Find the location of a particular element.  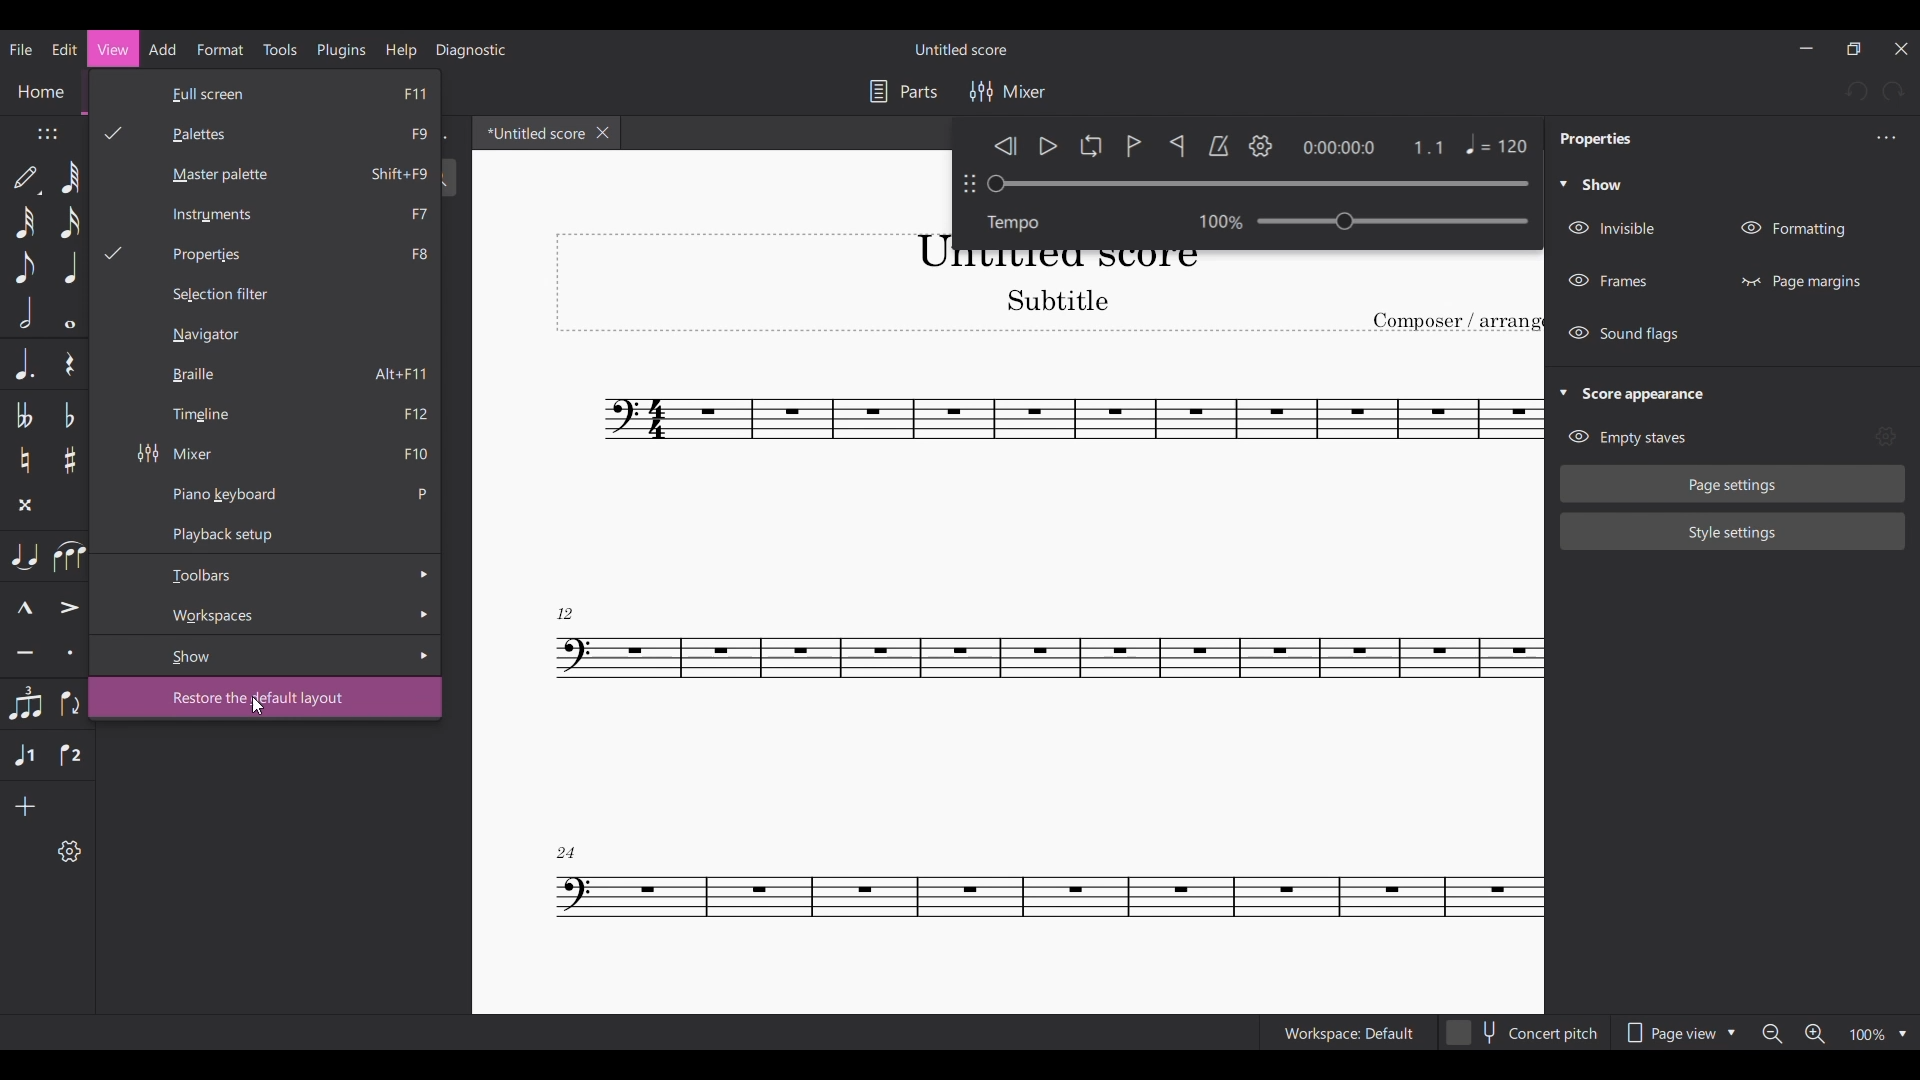

Redo is located at coordinates (1893, 92).